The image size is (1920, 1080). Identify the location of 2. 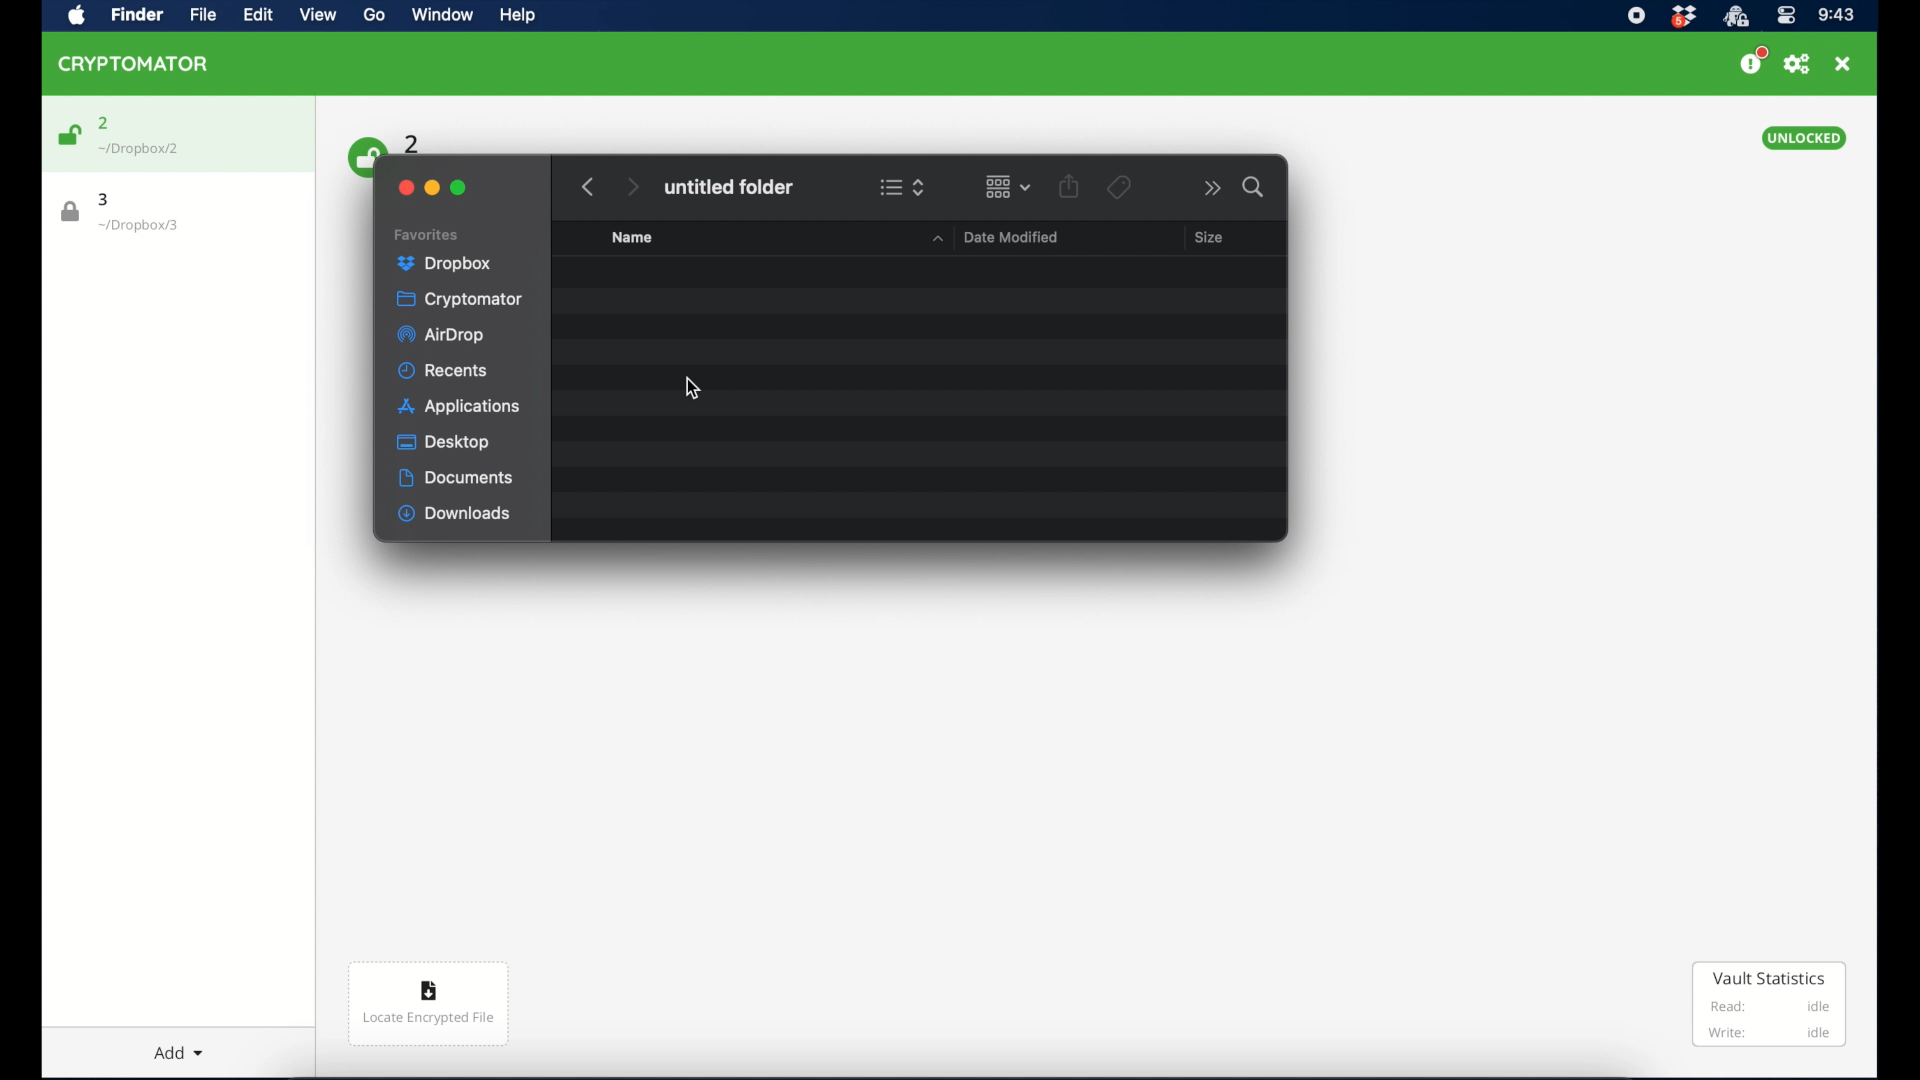
(104, 123).